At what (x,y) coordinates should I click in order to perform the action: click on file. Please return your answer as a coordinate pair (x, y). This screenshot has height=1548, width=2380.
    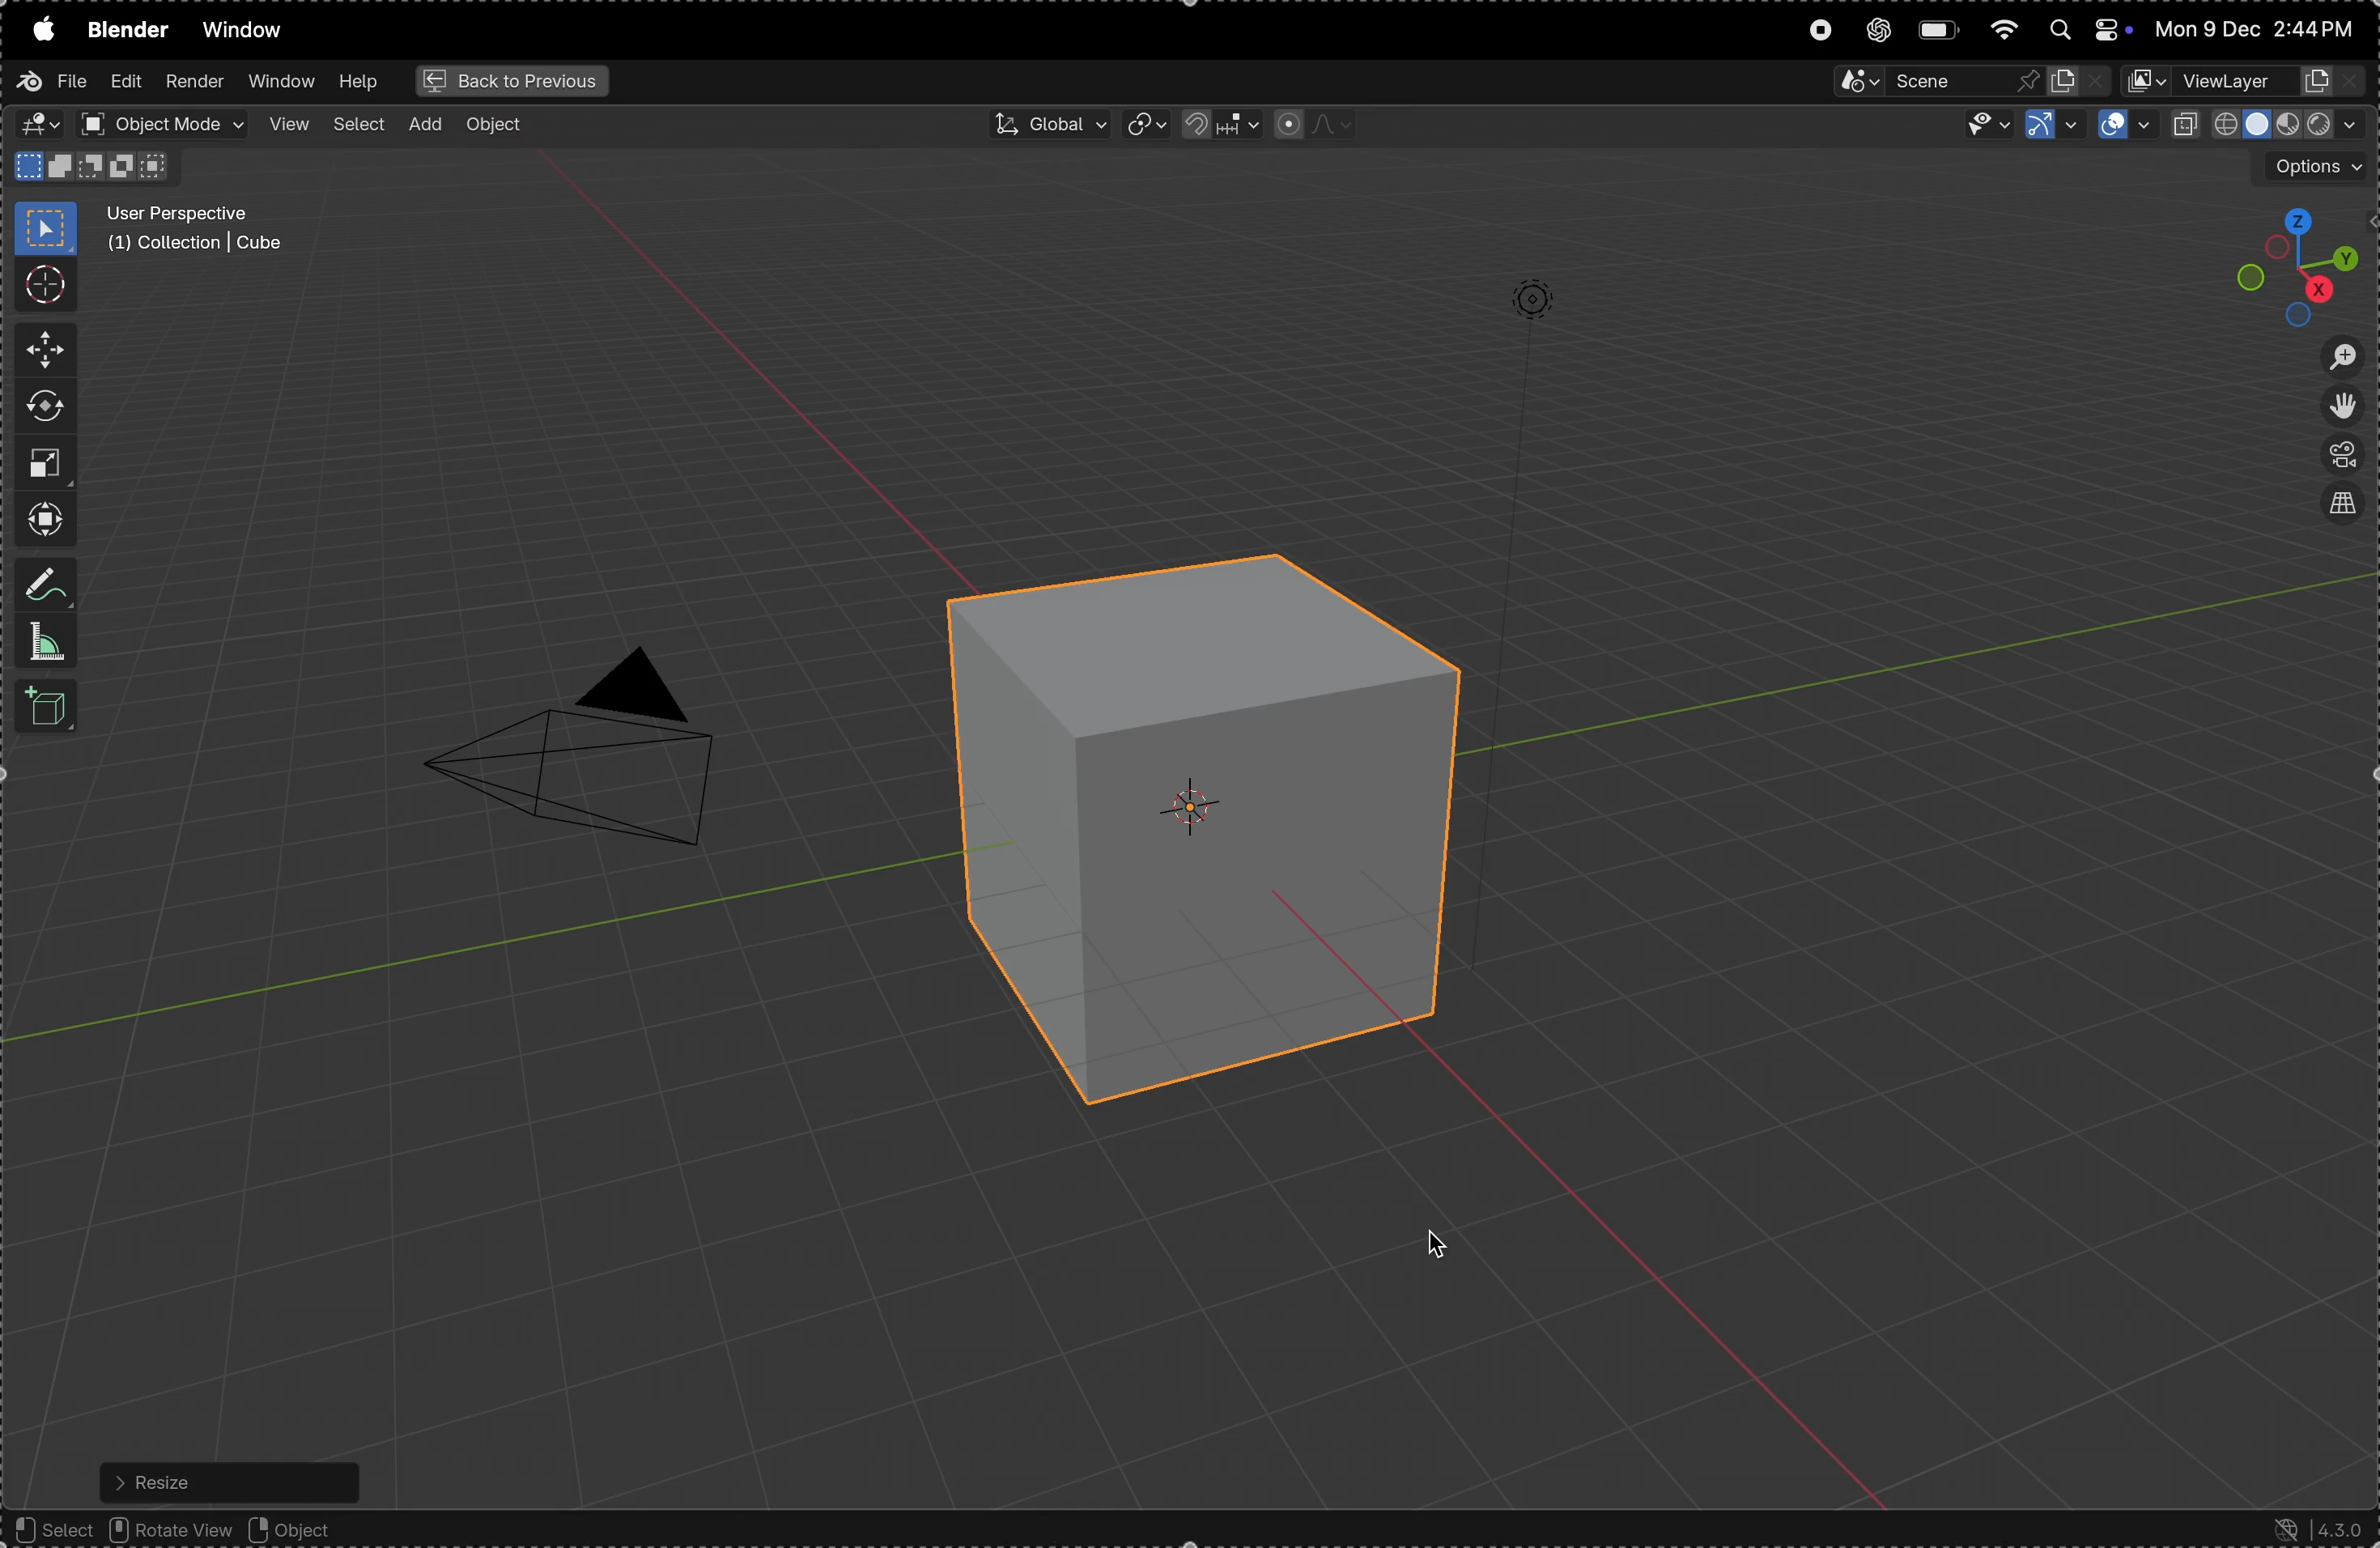
    Looking at the image, I should click on (56, 86).